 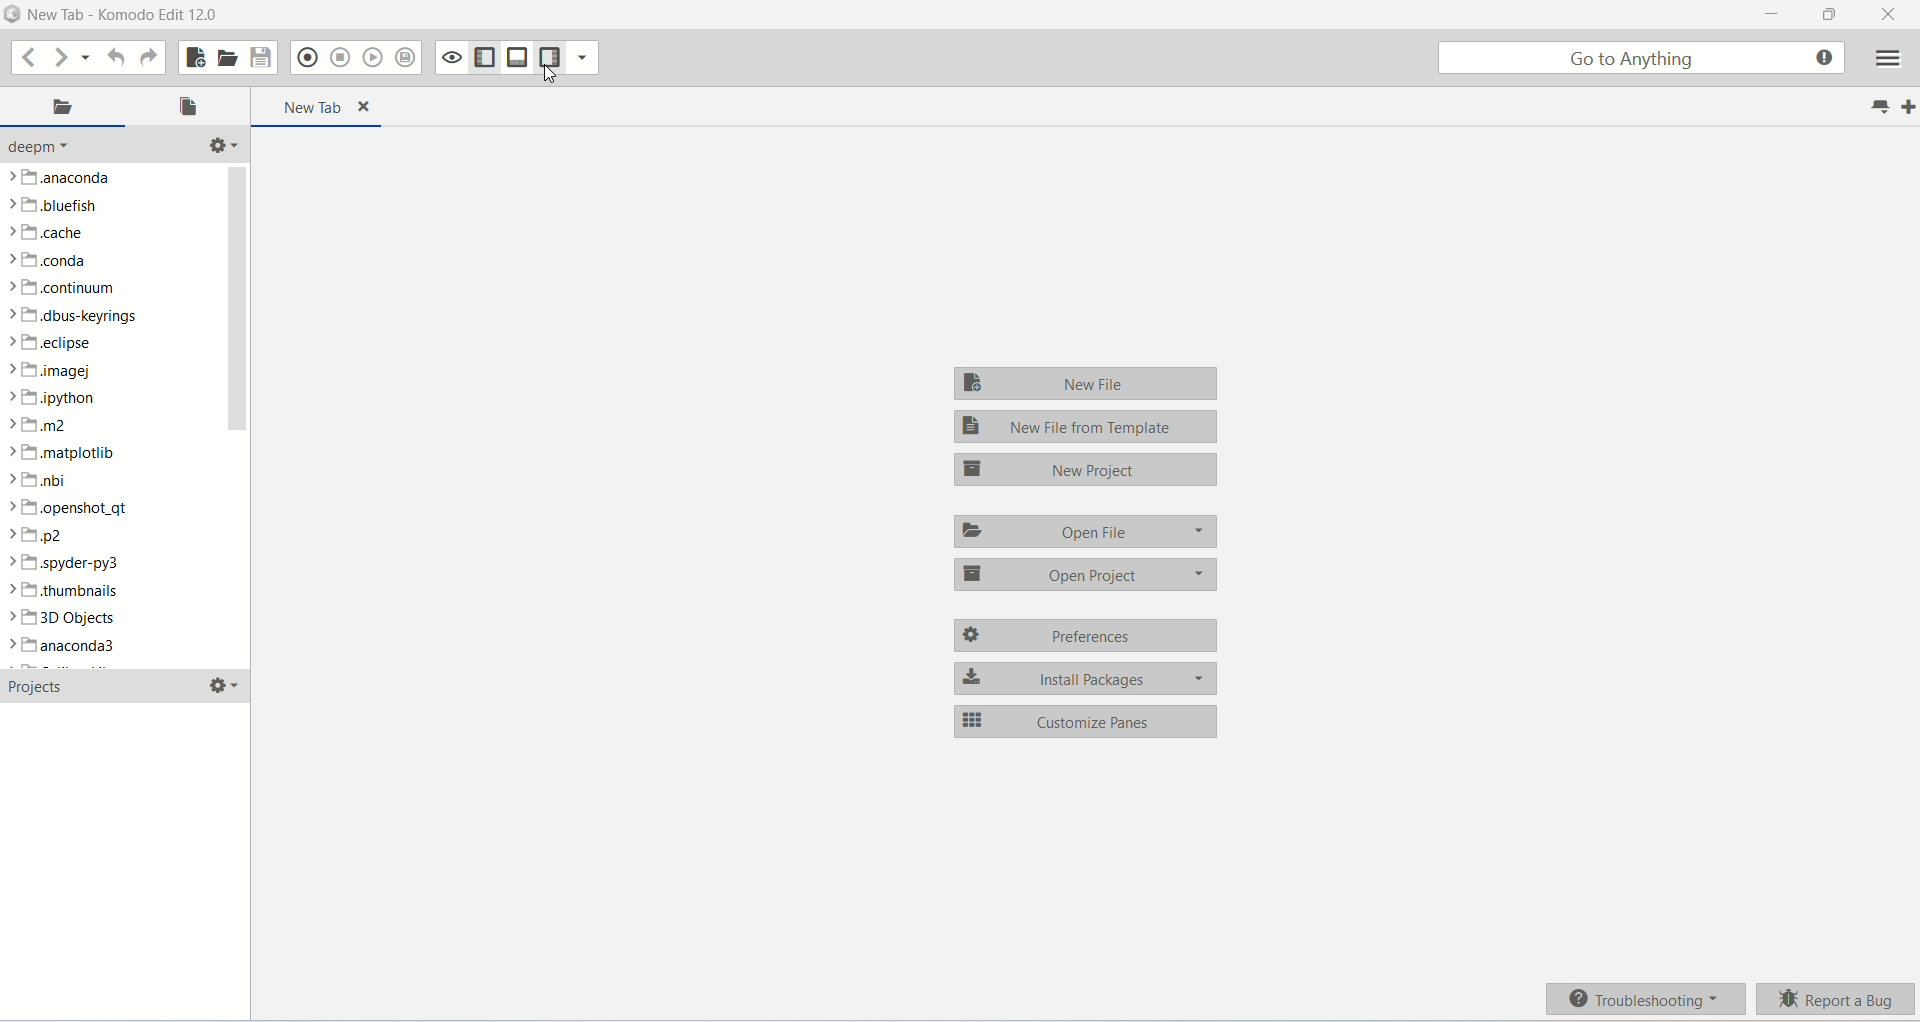 What do you see at coordinates (226, 57) in the screenshot?
I see `open file` at bounding box center [226, 57].